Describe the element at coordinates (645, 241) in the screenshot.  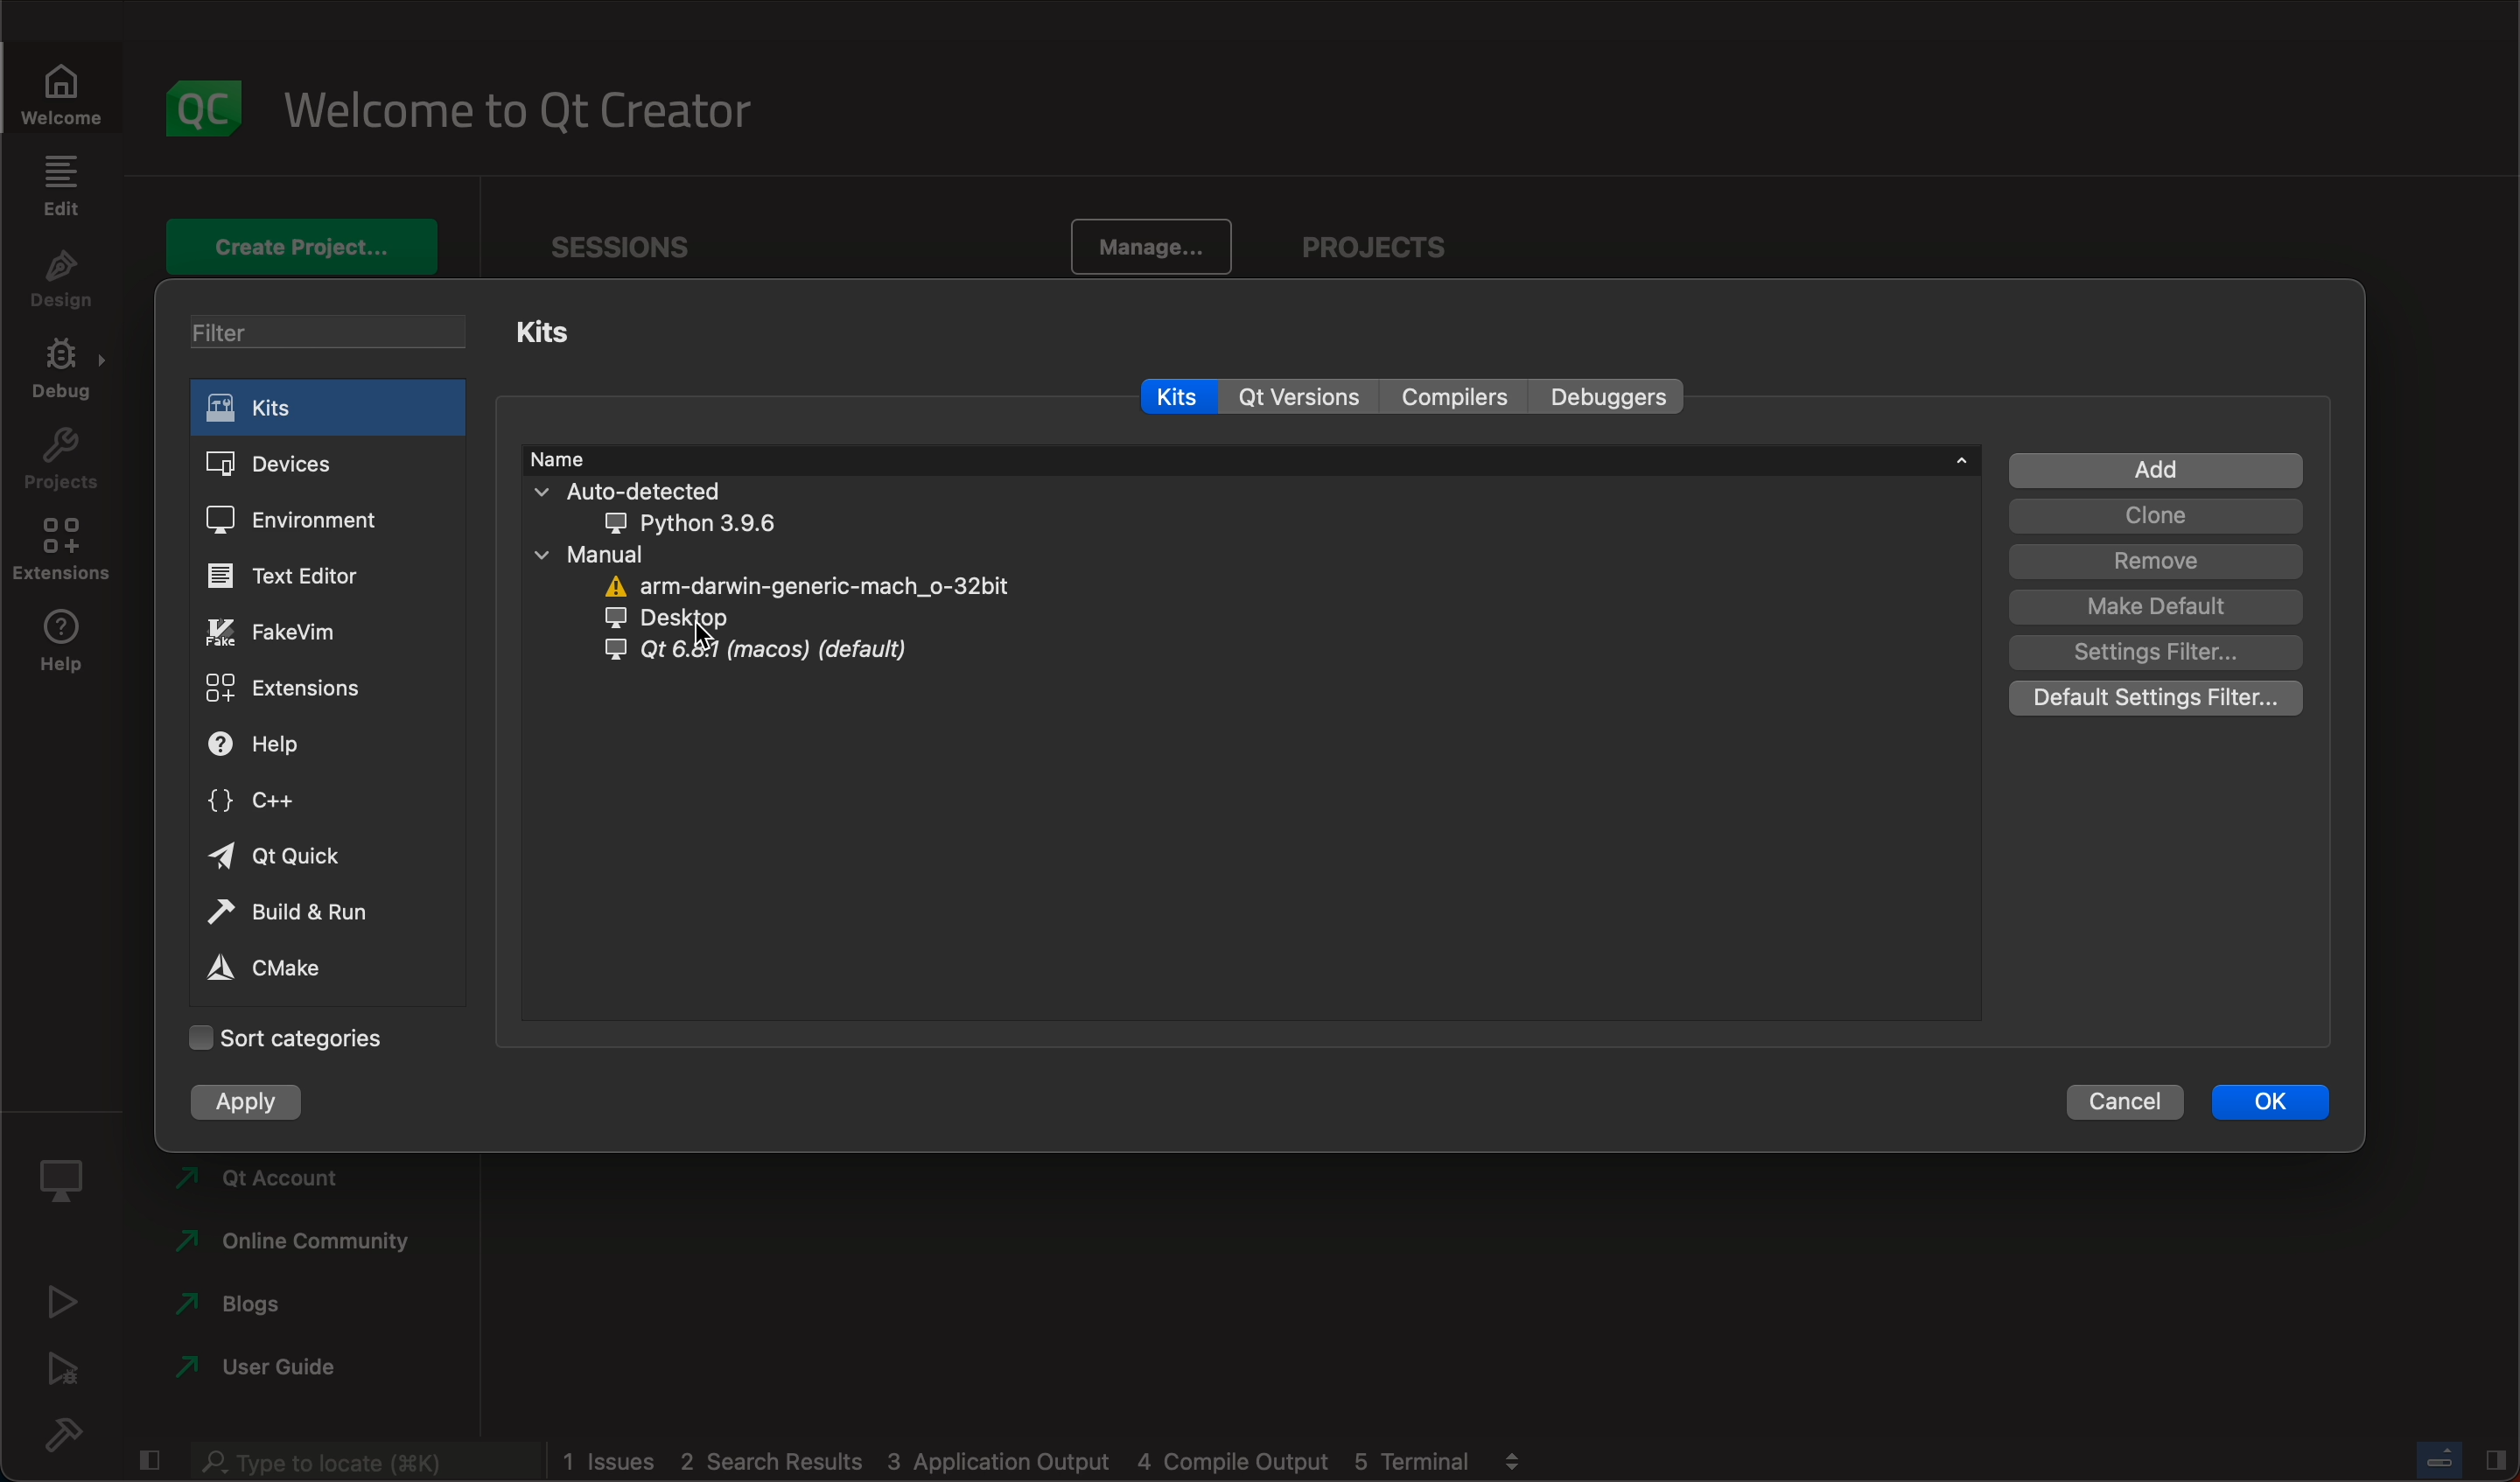
I see `Sessions` at that location.